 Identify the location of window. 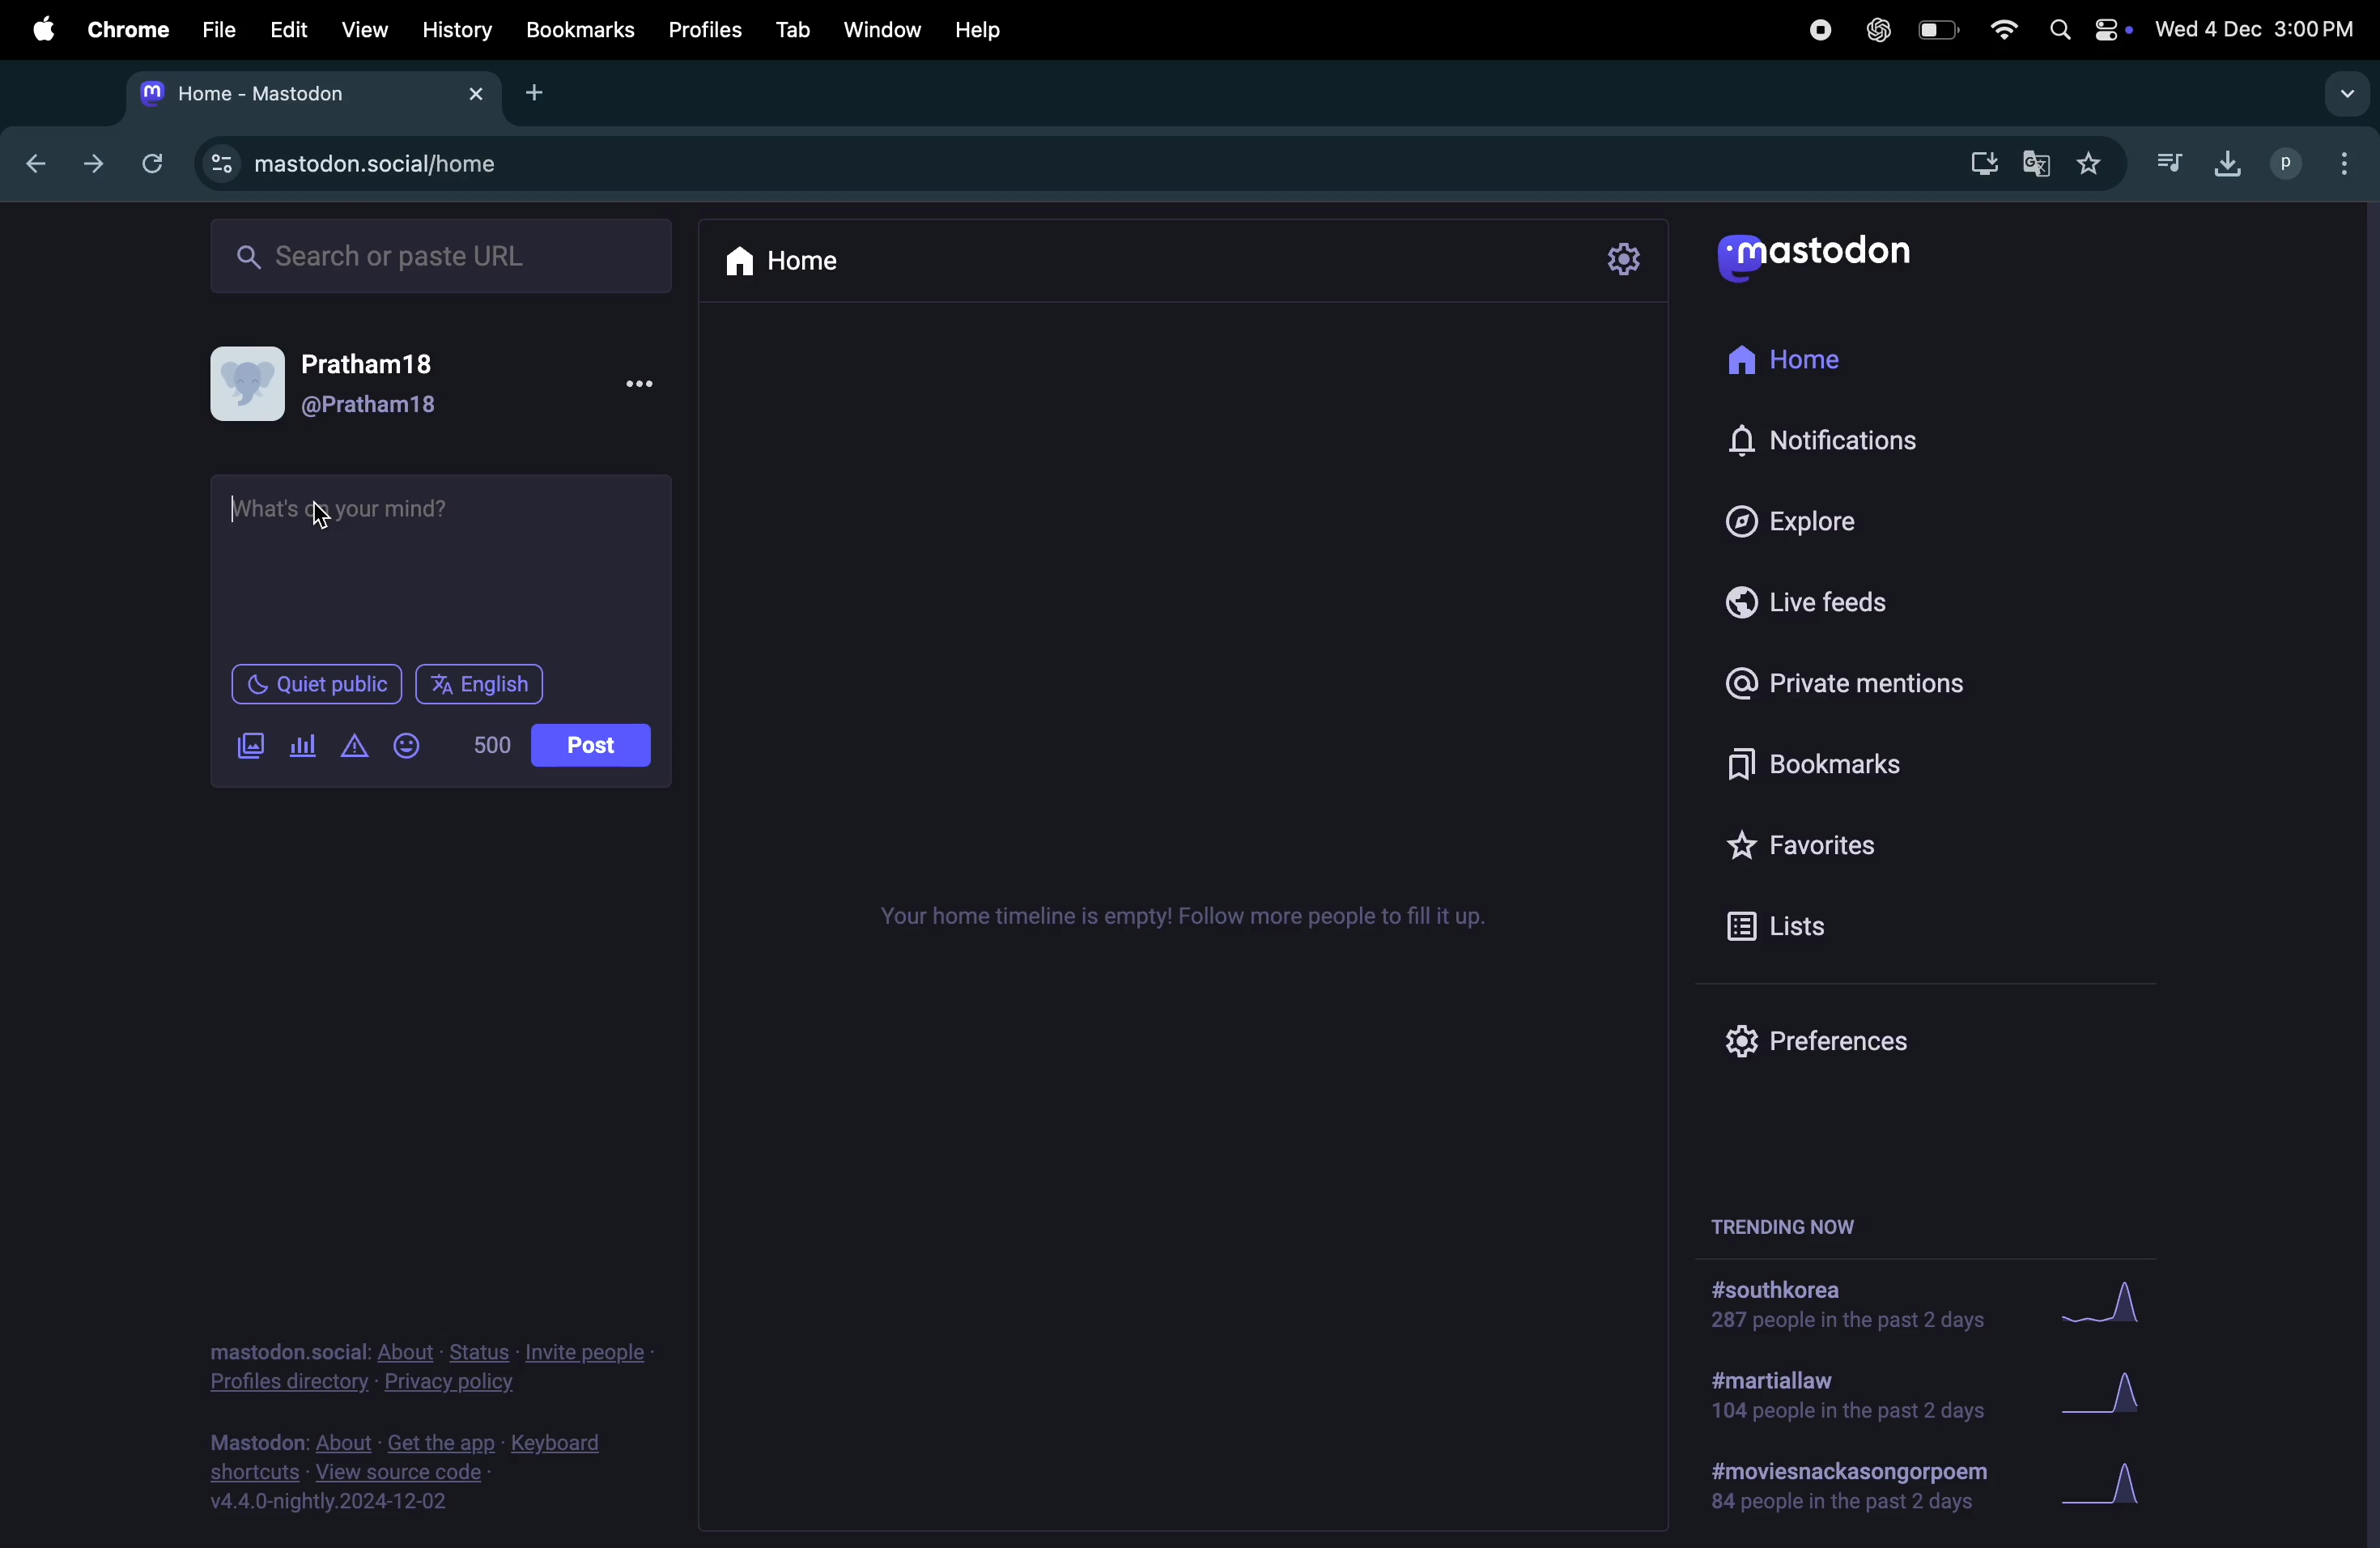
(880, 28).